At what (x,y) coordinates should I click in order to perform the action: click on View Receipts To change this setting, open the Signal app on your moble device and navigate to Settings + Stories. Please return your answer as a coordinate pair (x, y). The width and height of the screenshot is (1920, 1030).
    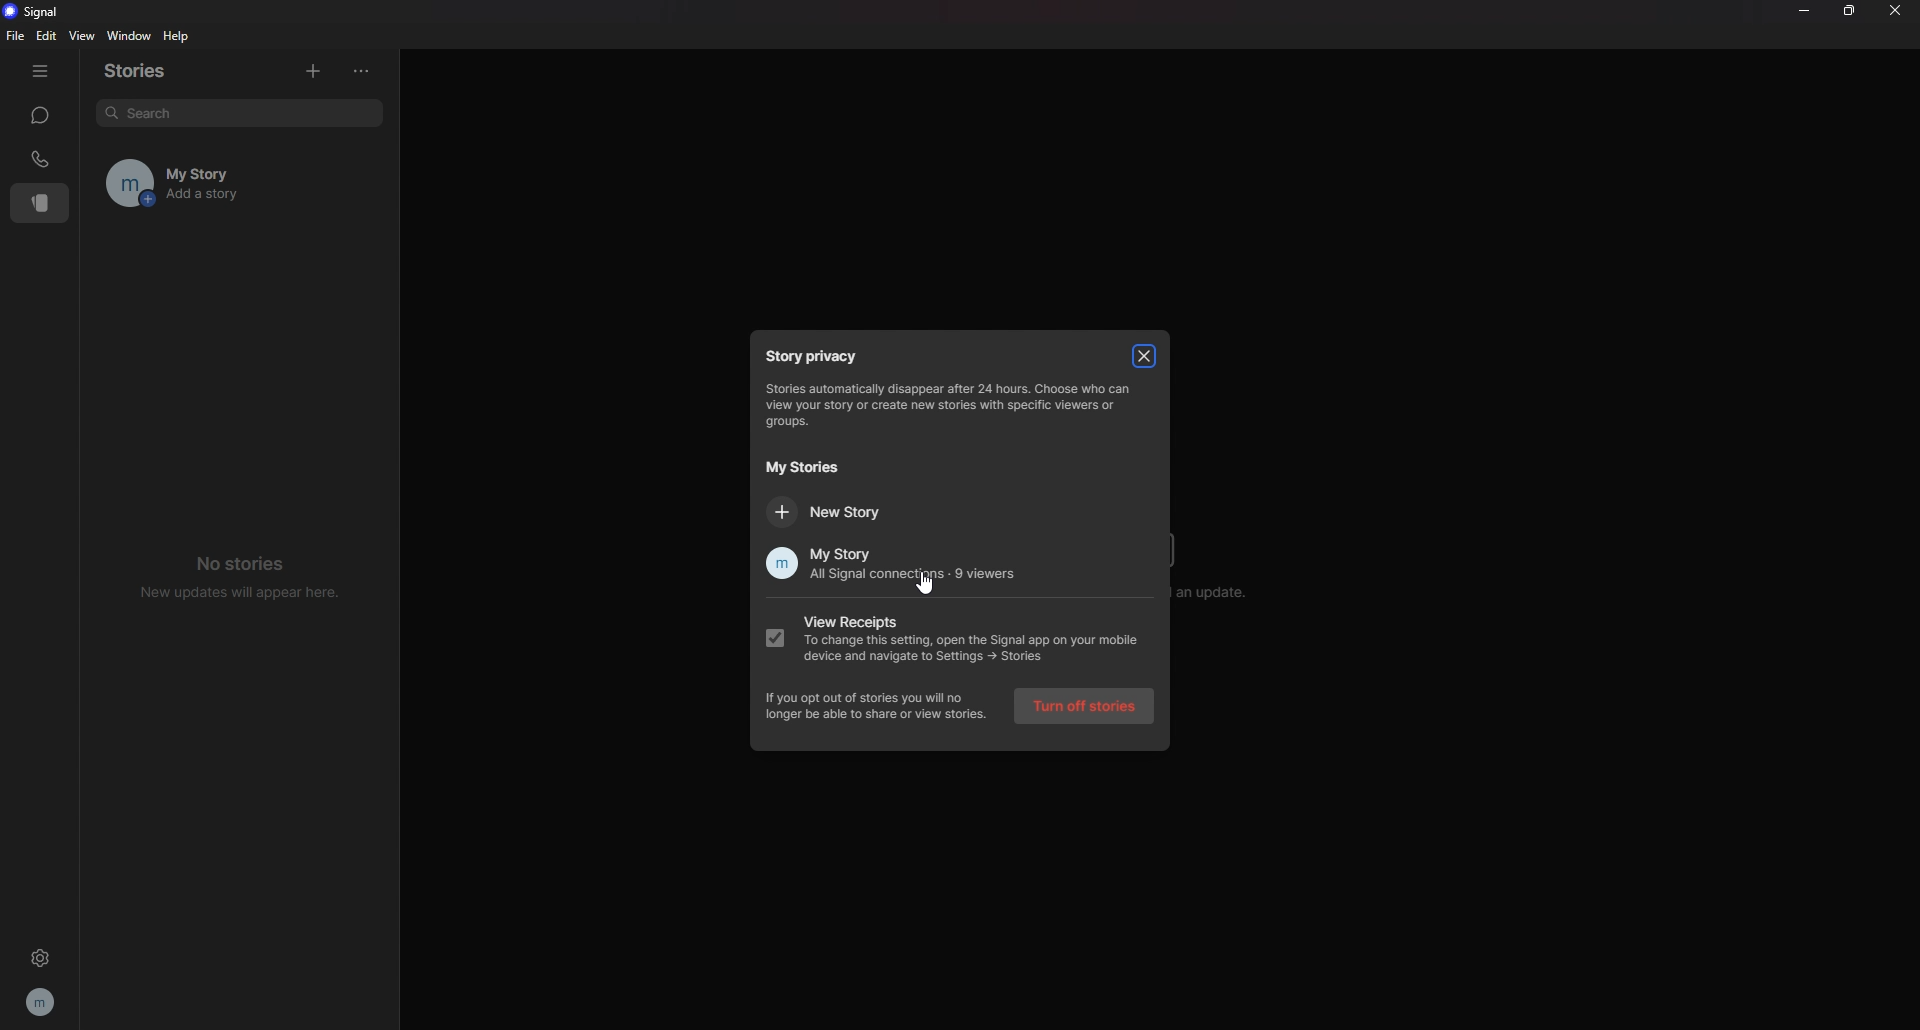
    Looking at the image, I should click on (956, 643).